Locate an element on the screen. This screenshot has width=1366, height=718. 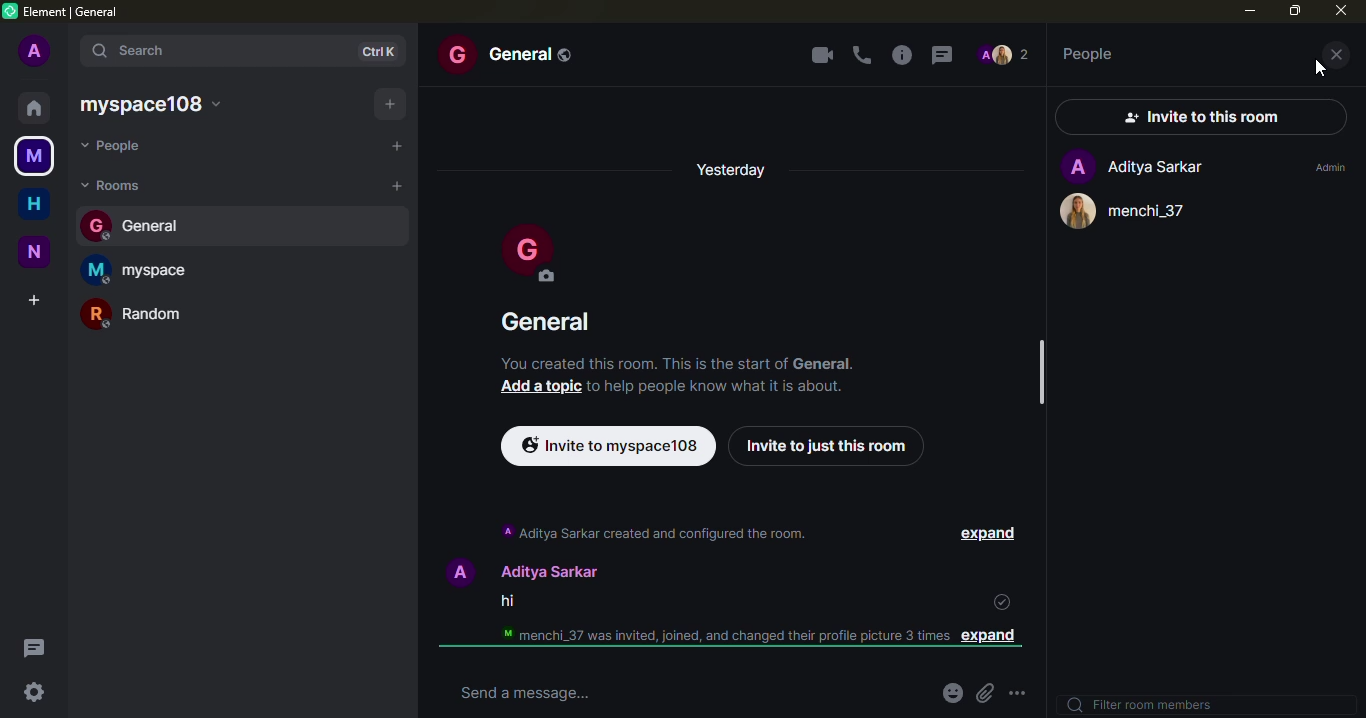
rooms is located at coordinates (114, 184).